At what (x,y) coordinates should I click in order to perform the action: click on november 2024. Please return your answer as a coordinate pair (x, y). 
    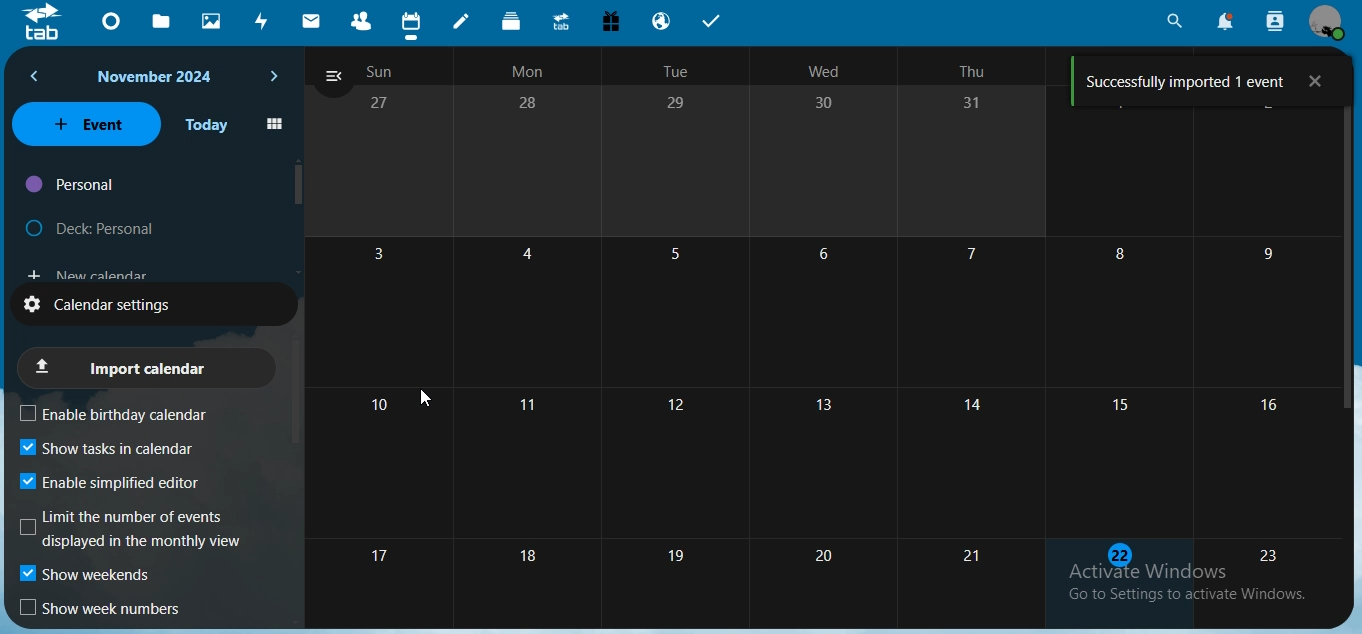
    Looking at the image, I should click on (159, 77).